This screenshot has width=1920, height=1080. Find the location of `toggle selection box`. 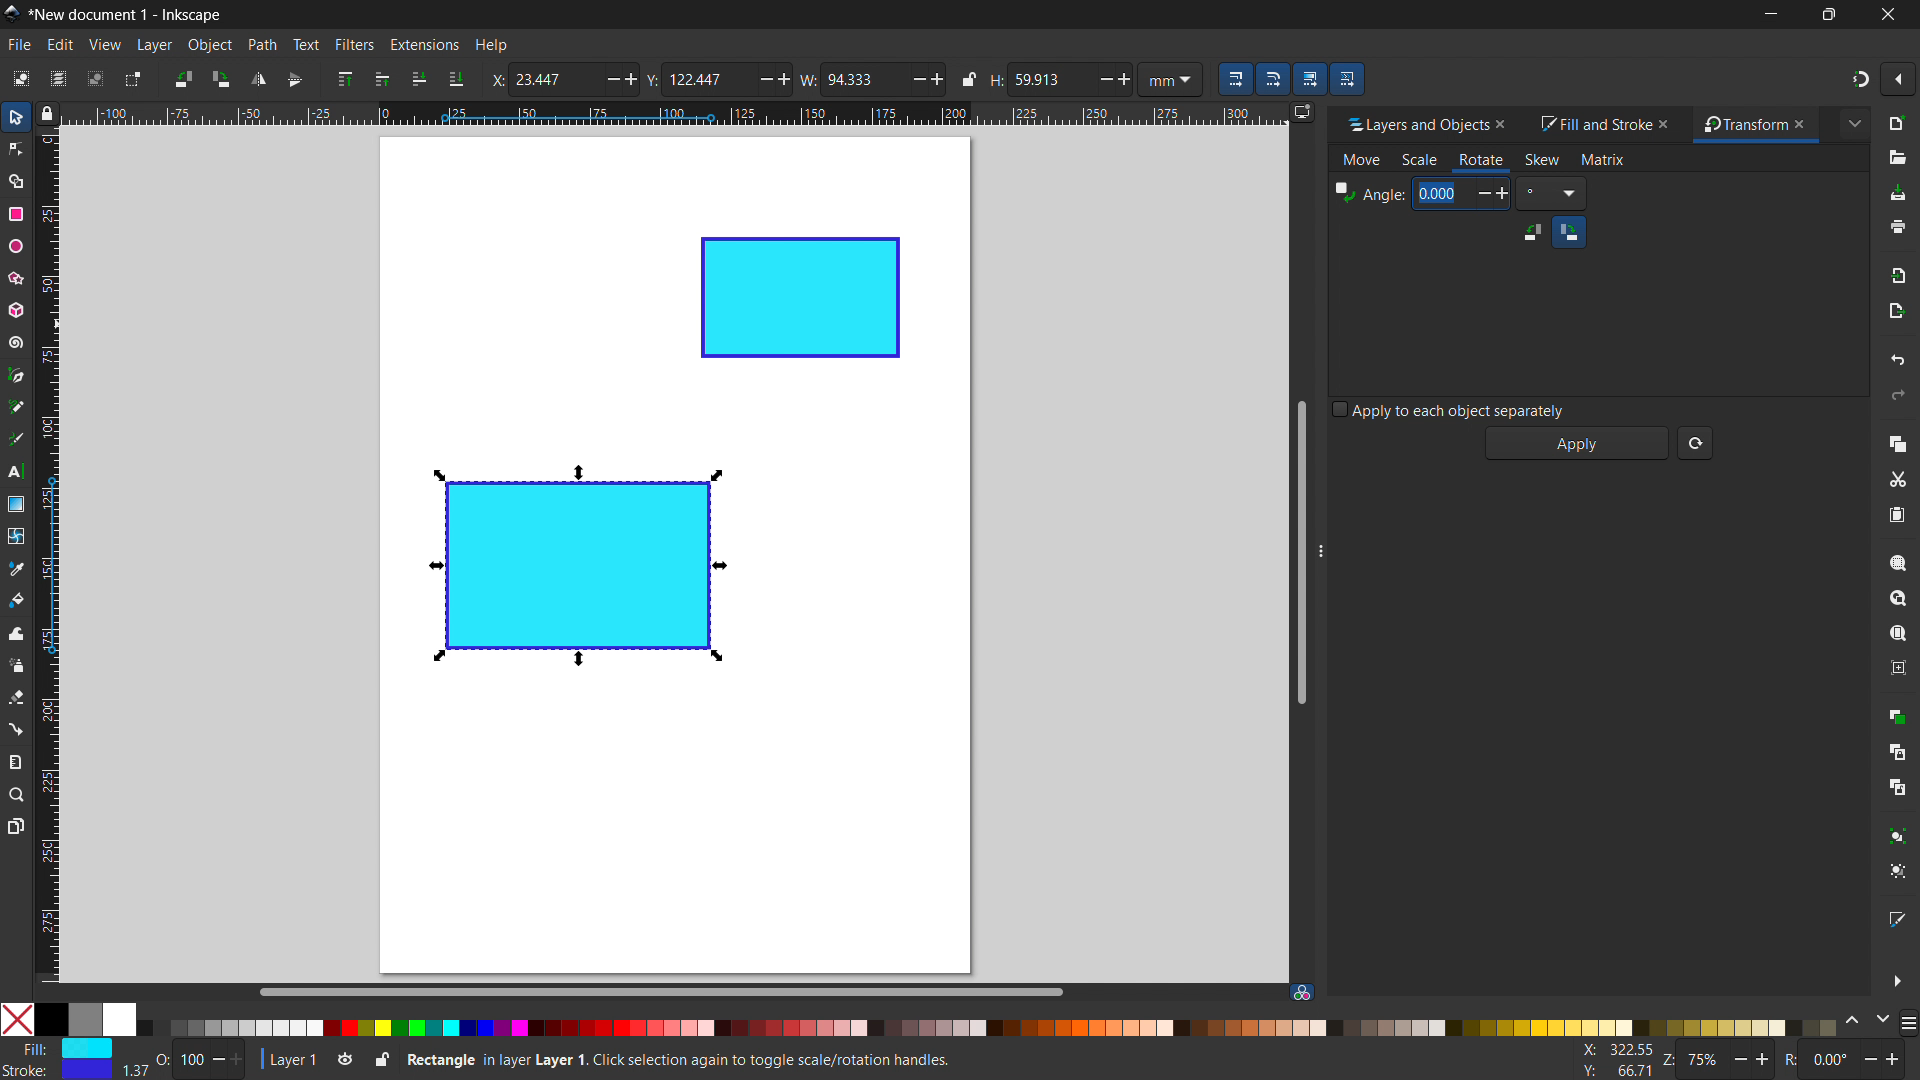

toggle selection box is located at coordinates (131, 81).